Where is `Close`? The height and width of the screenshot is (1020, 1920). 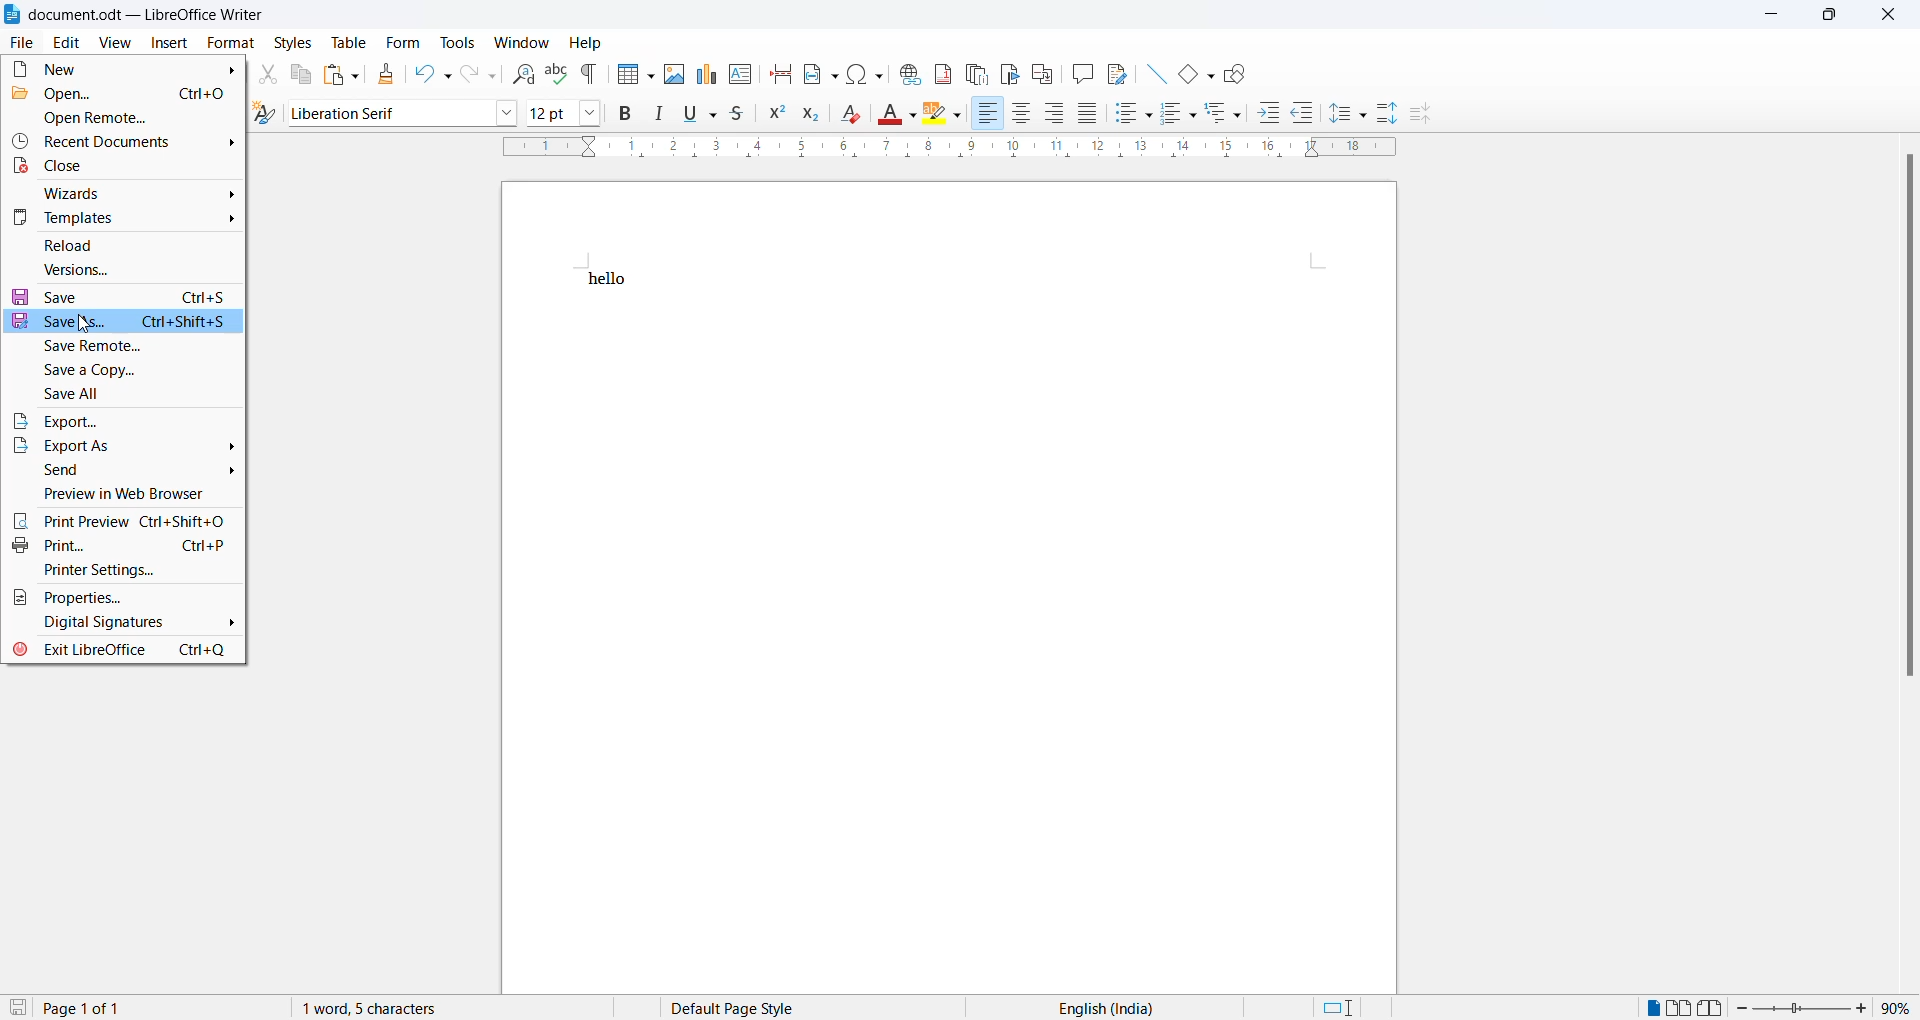 Close is located at coordinates (121, 168).